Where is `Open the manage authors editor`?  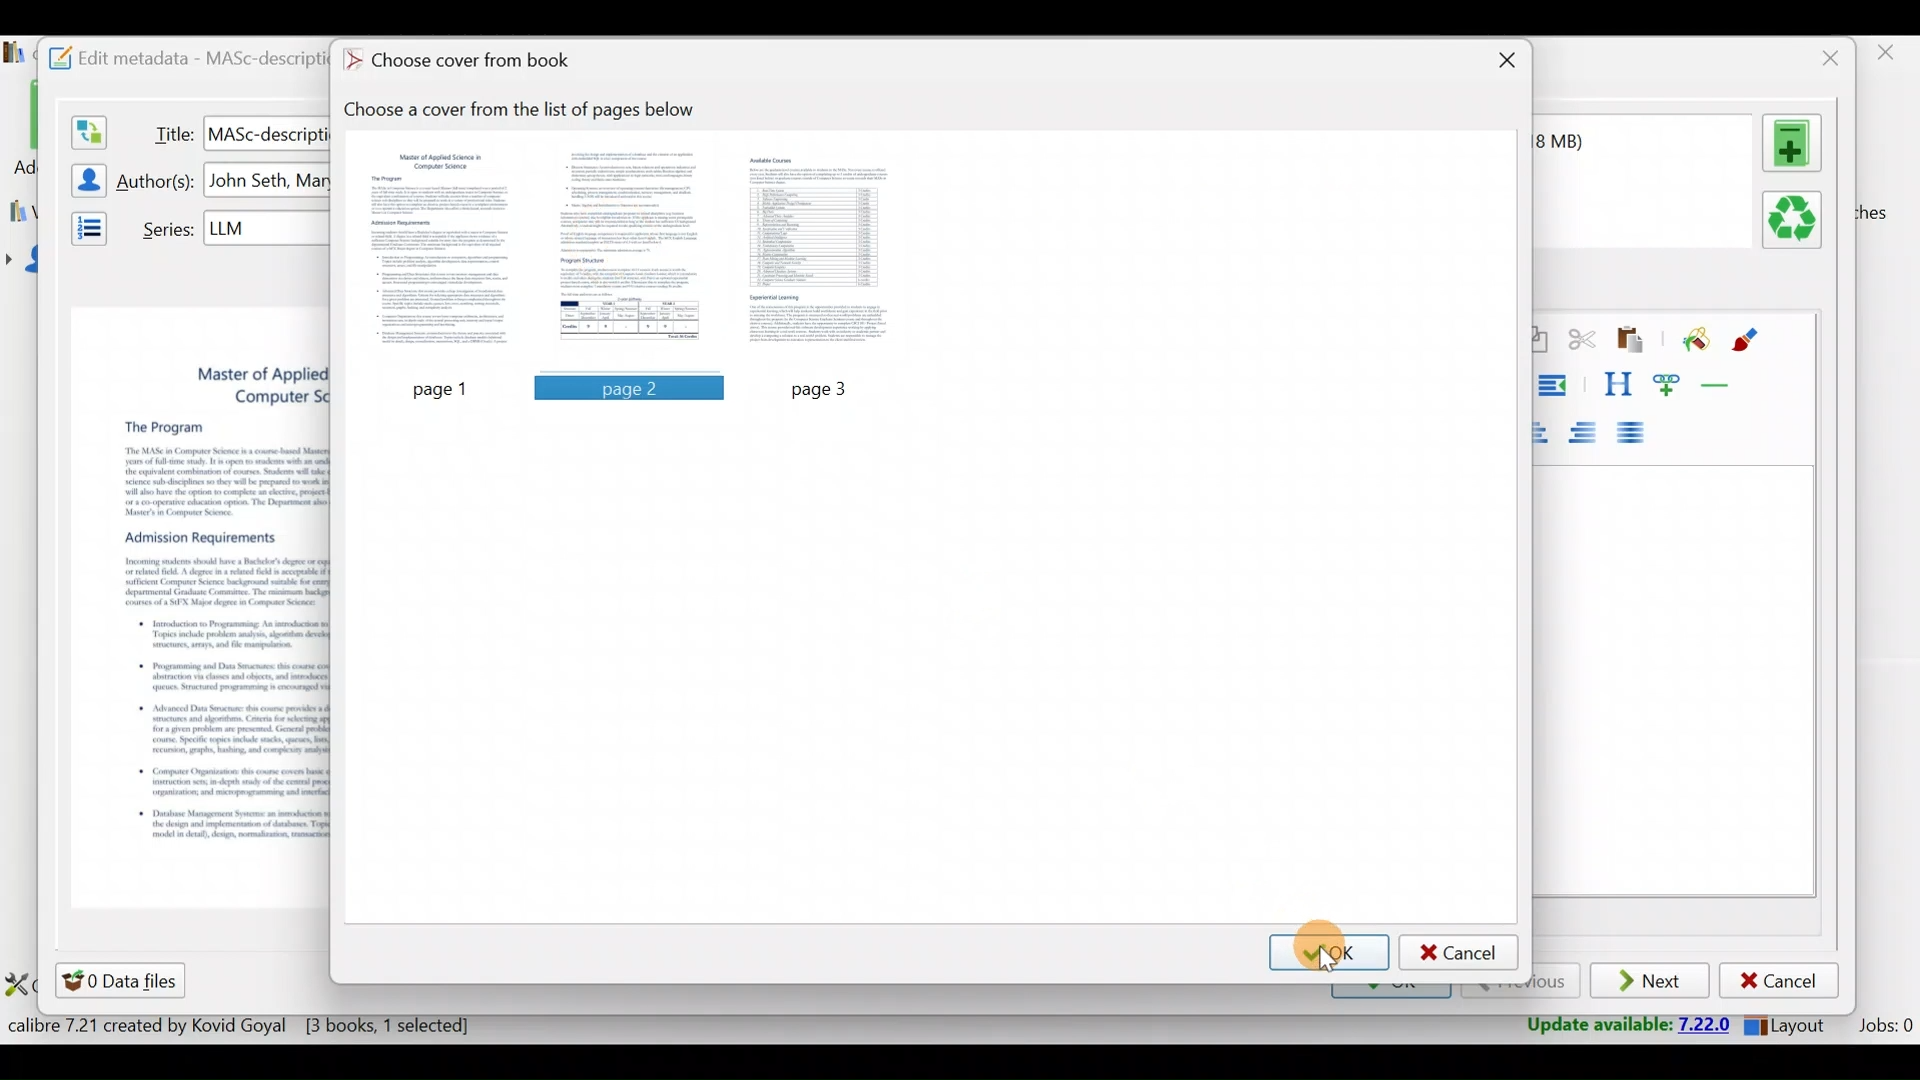
Open the manage authors editor is located at coordinates (83, 177).